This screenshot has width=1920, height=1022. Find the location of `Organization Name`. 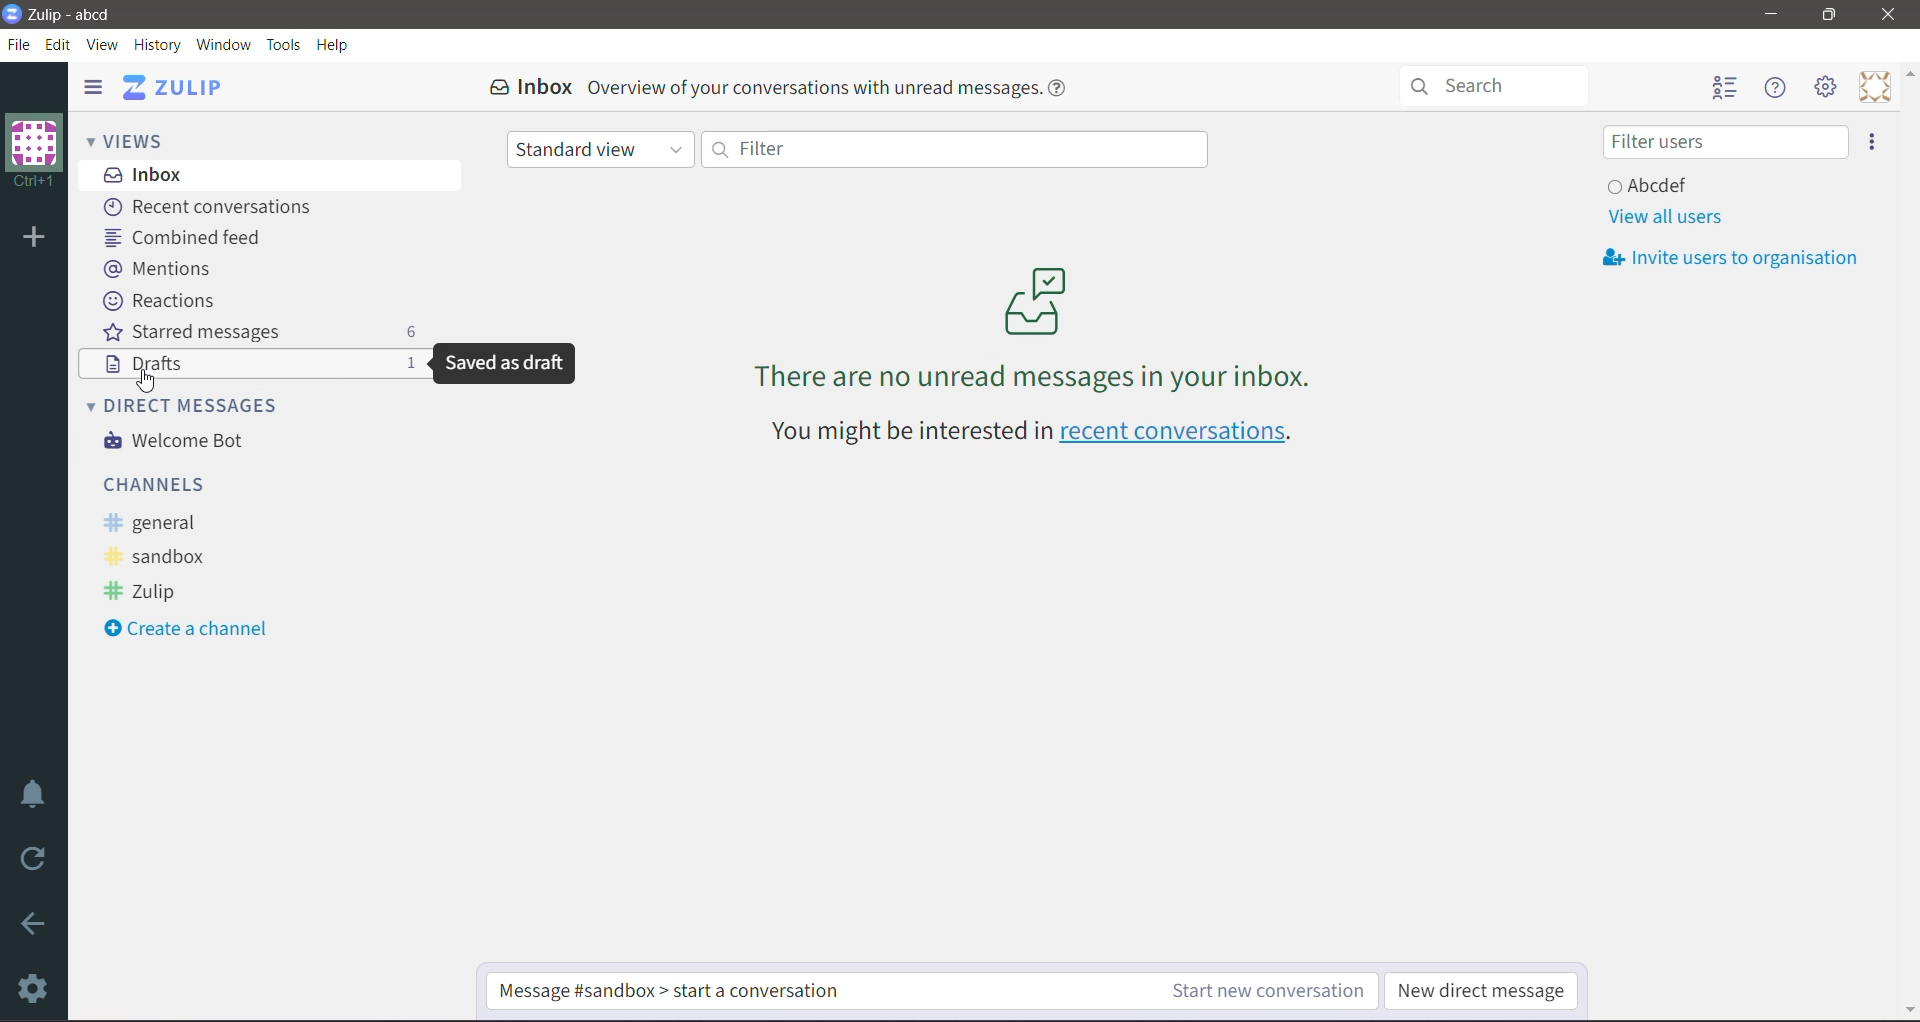

Organization Name is located at coordinates (34, 151).